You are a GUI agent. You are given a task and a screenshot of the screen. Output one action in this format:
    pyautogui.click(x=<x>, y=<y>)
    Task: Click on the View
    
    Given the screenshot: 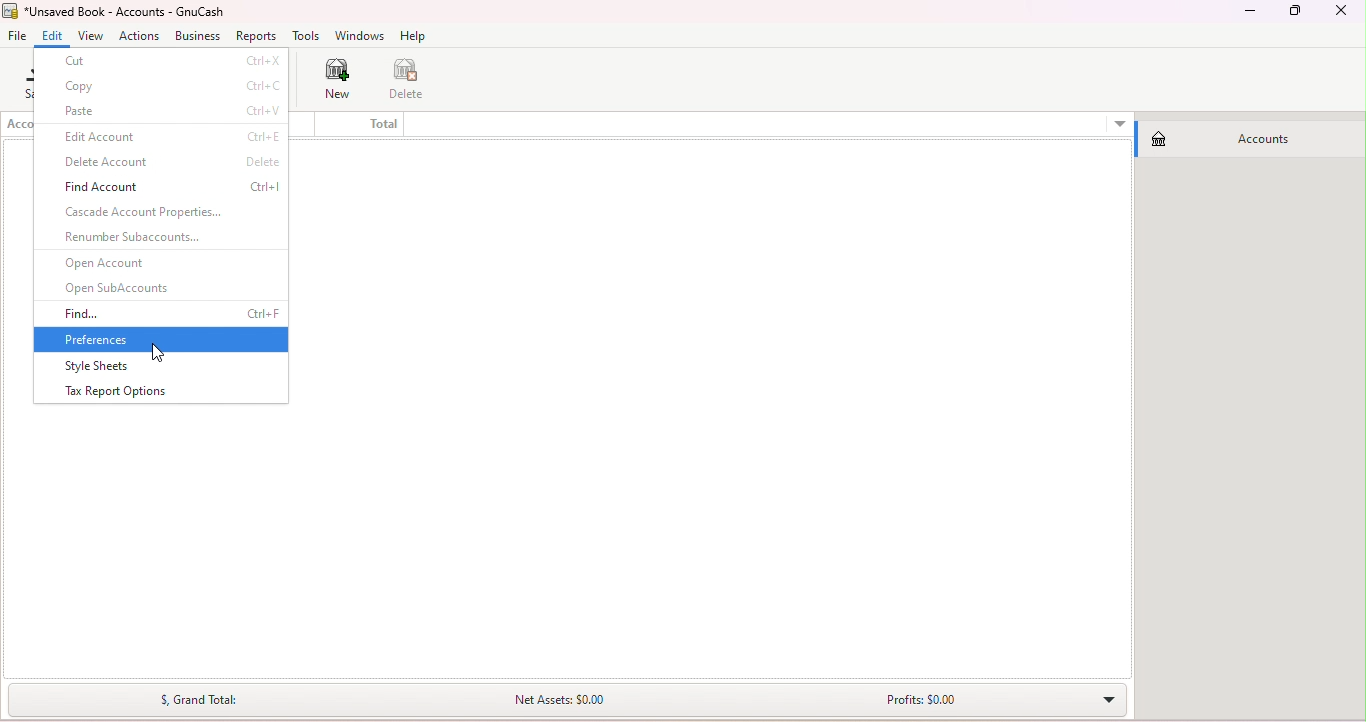 What is the action you would take?
    pyautogui.click(x=91, y=37)
    